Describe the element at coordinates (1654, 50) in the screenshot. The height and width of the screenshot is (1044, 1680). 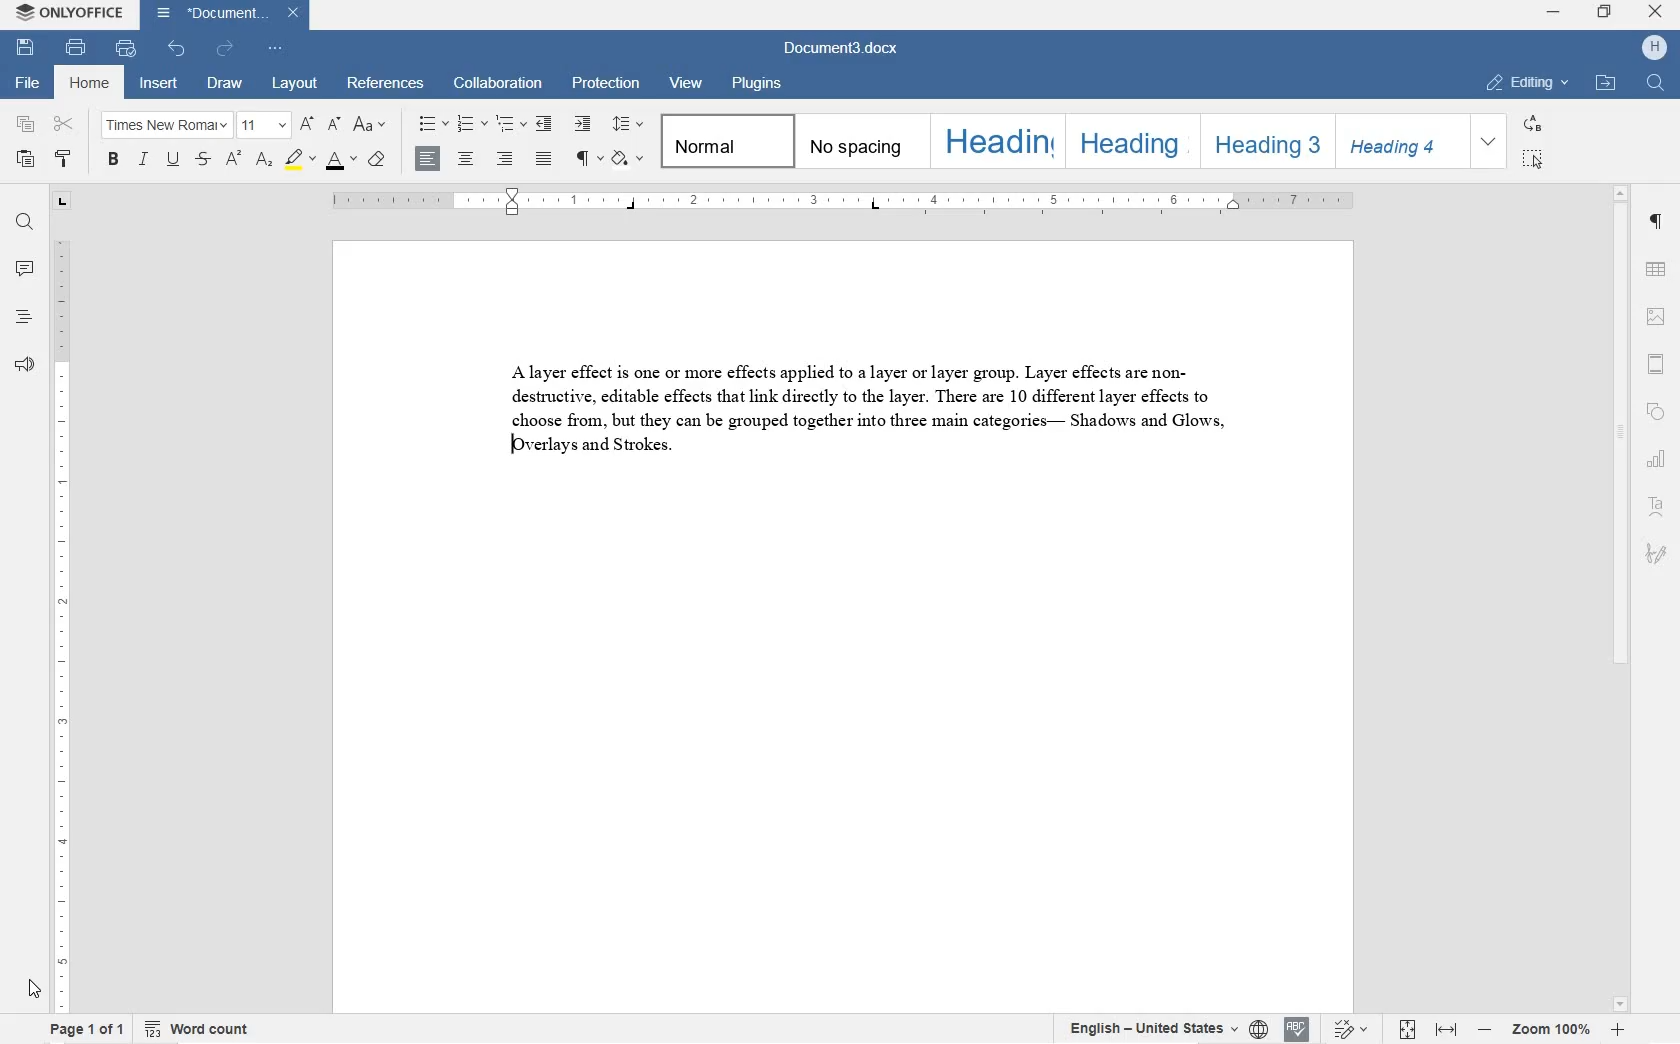
I see `HP` at that location.